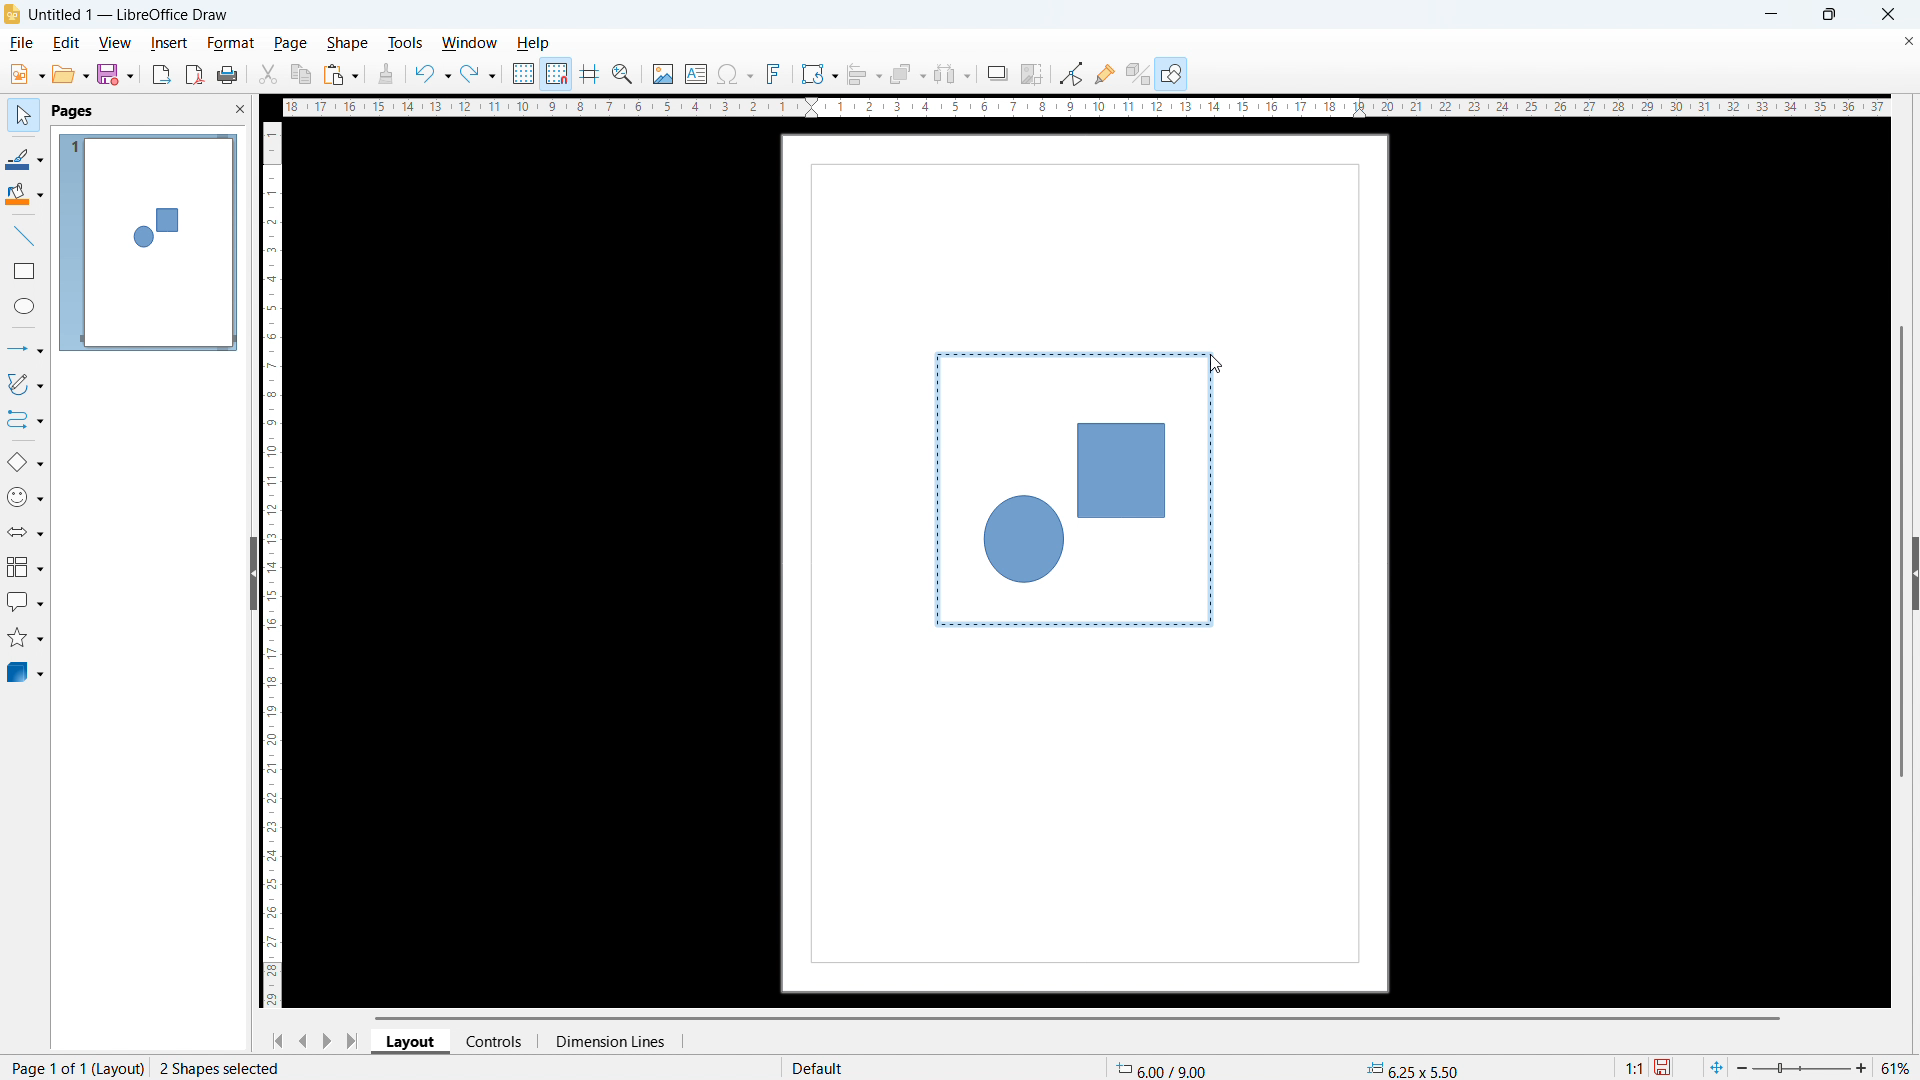  I want to click on object dimension, so click(1408, 1067).